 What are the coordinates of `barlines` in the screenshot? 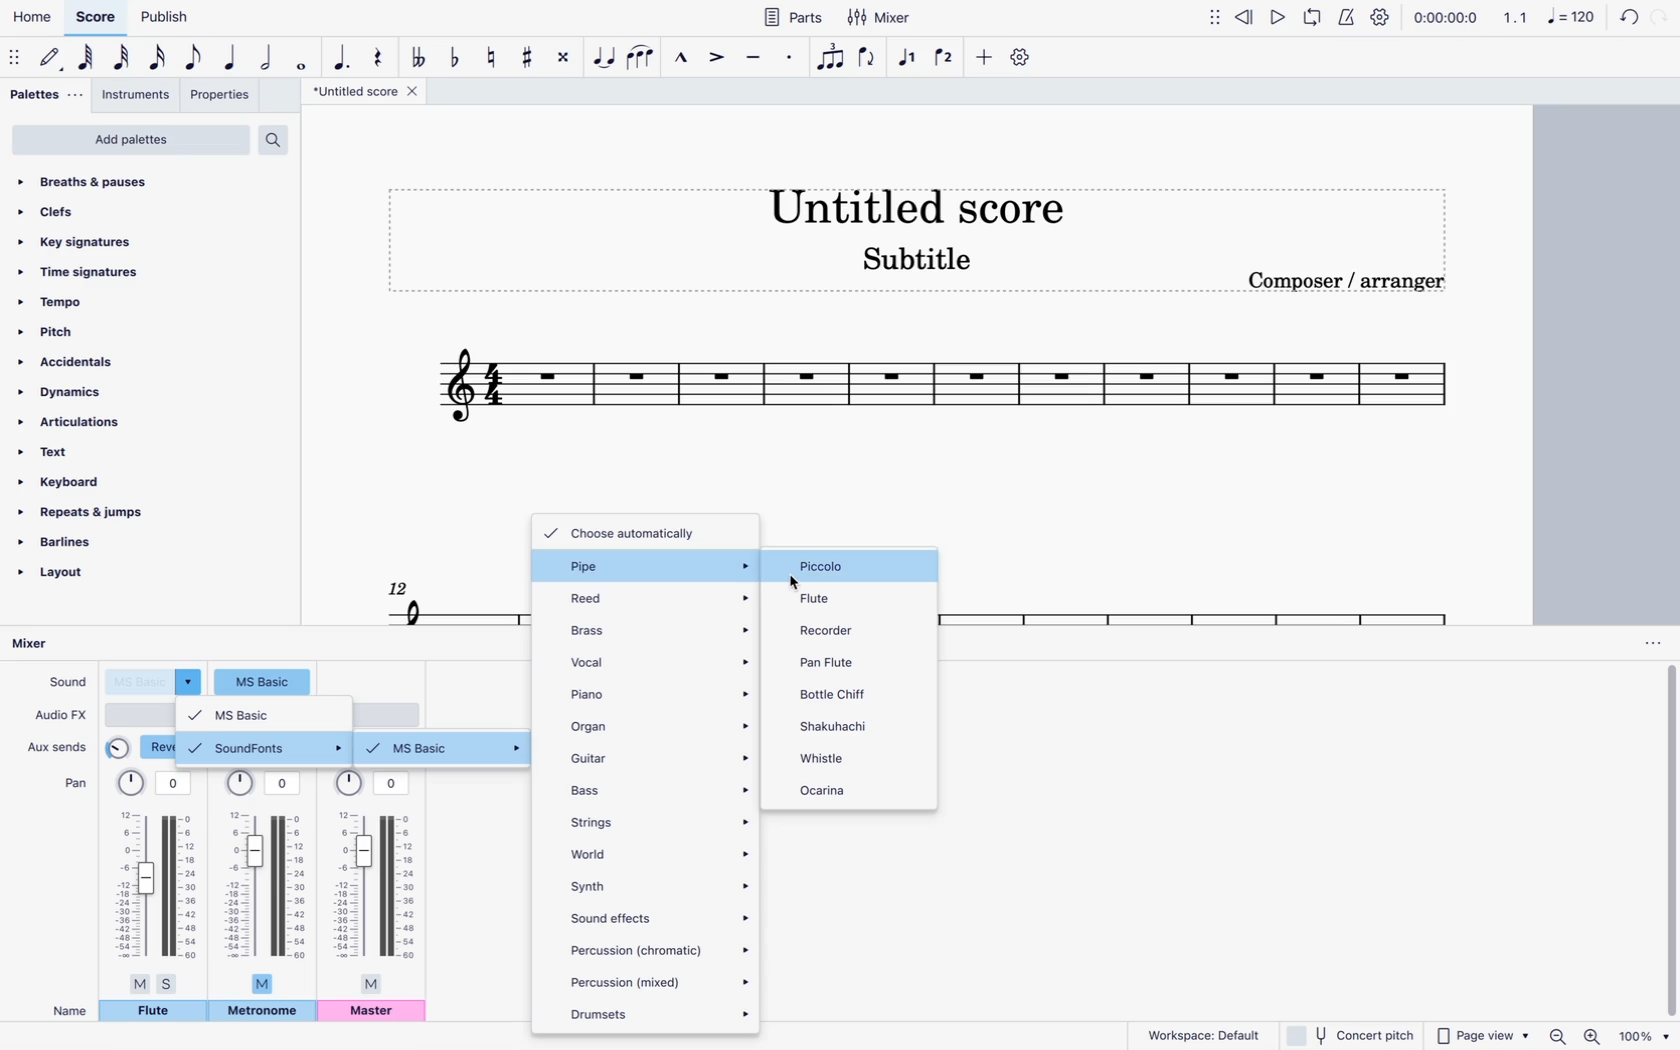 It's located at (83, 545).